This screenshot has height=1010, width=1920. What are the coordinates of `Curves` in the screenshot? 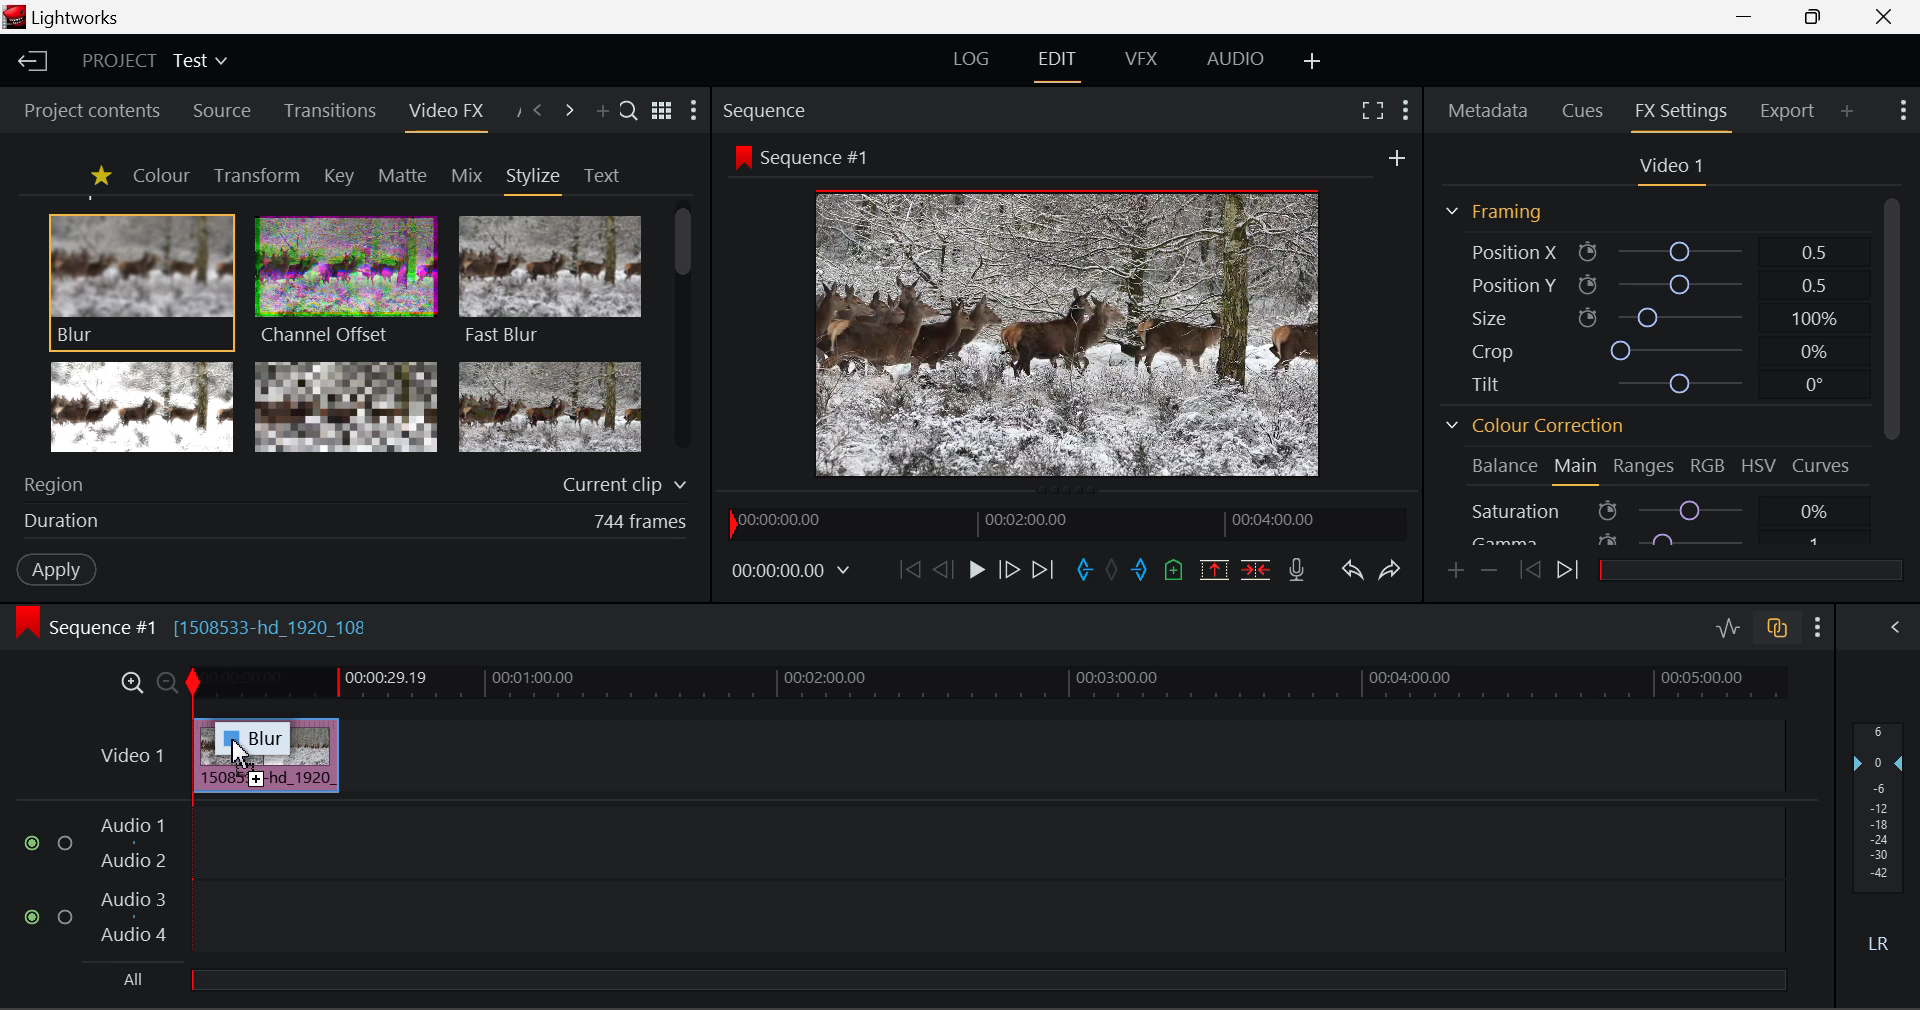 It's located at (1824, 467).